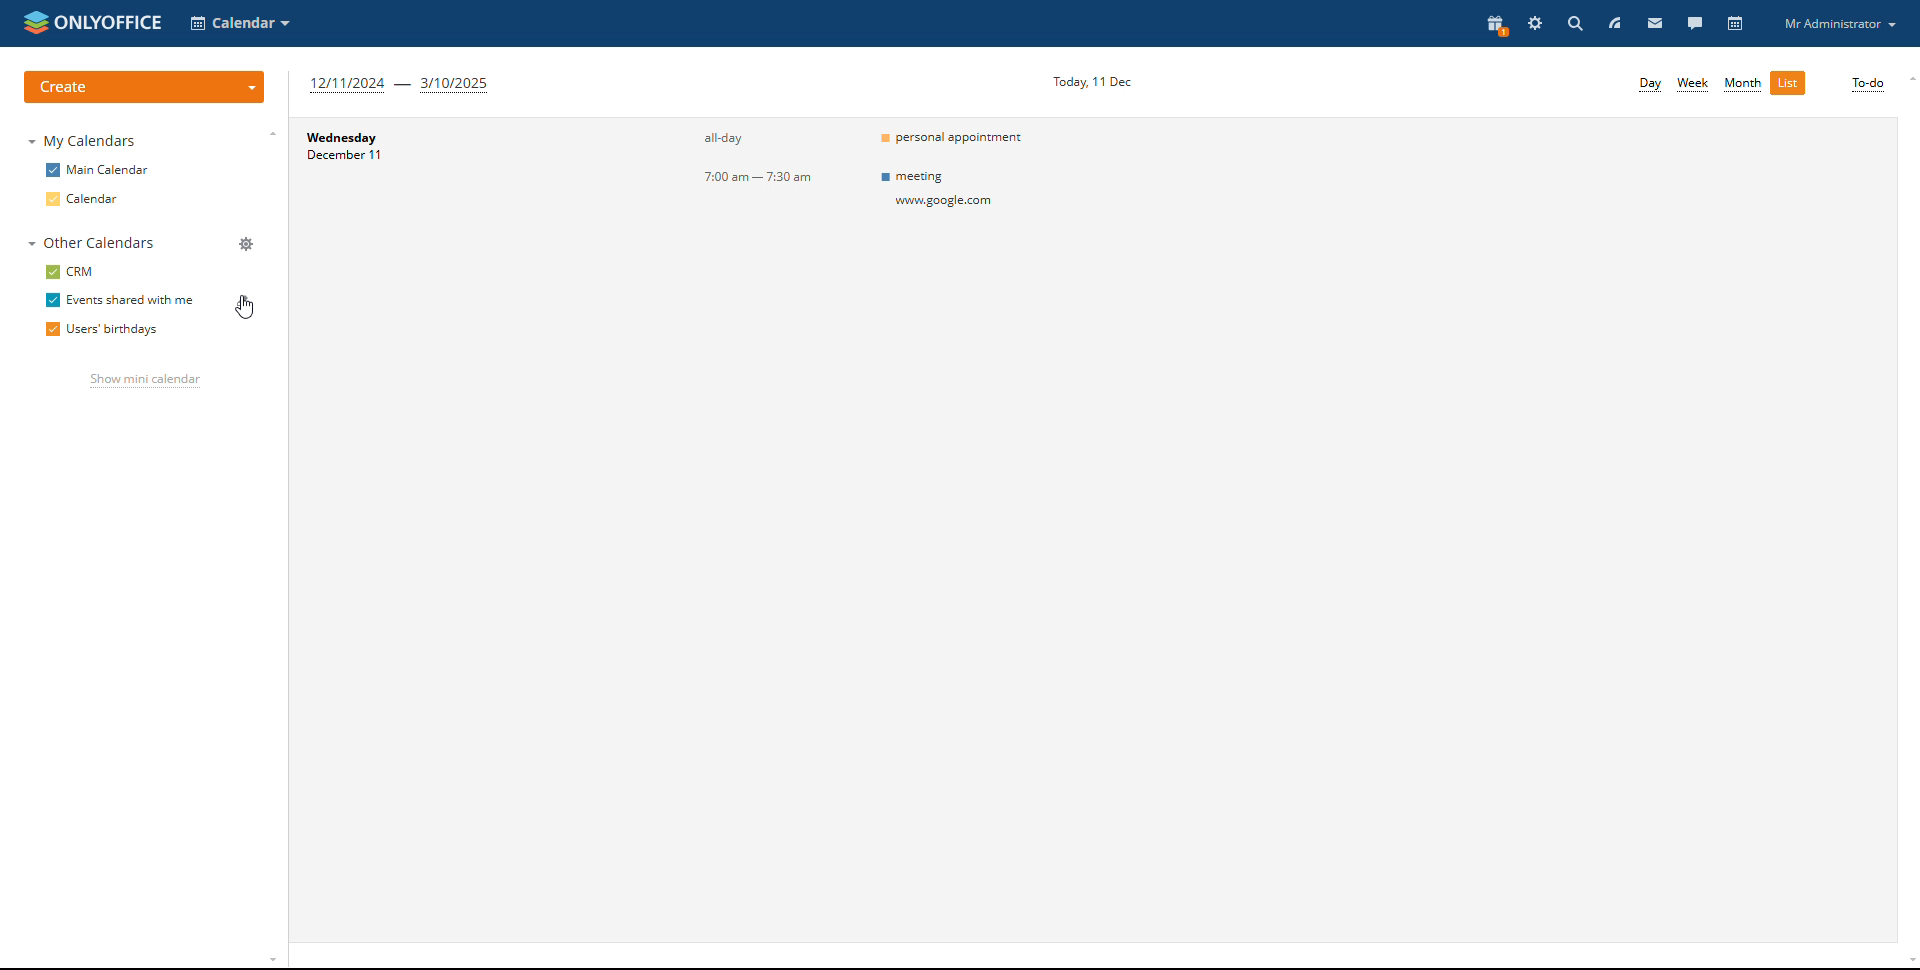 This screenshot has height=970, width=1920. What do you see at coordinates (1092, 81) in the screenshot?
I see `current date` at bounding box center [1092, 81].